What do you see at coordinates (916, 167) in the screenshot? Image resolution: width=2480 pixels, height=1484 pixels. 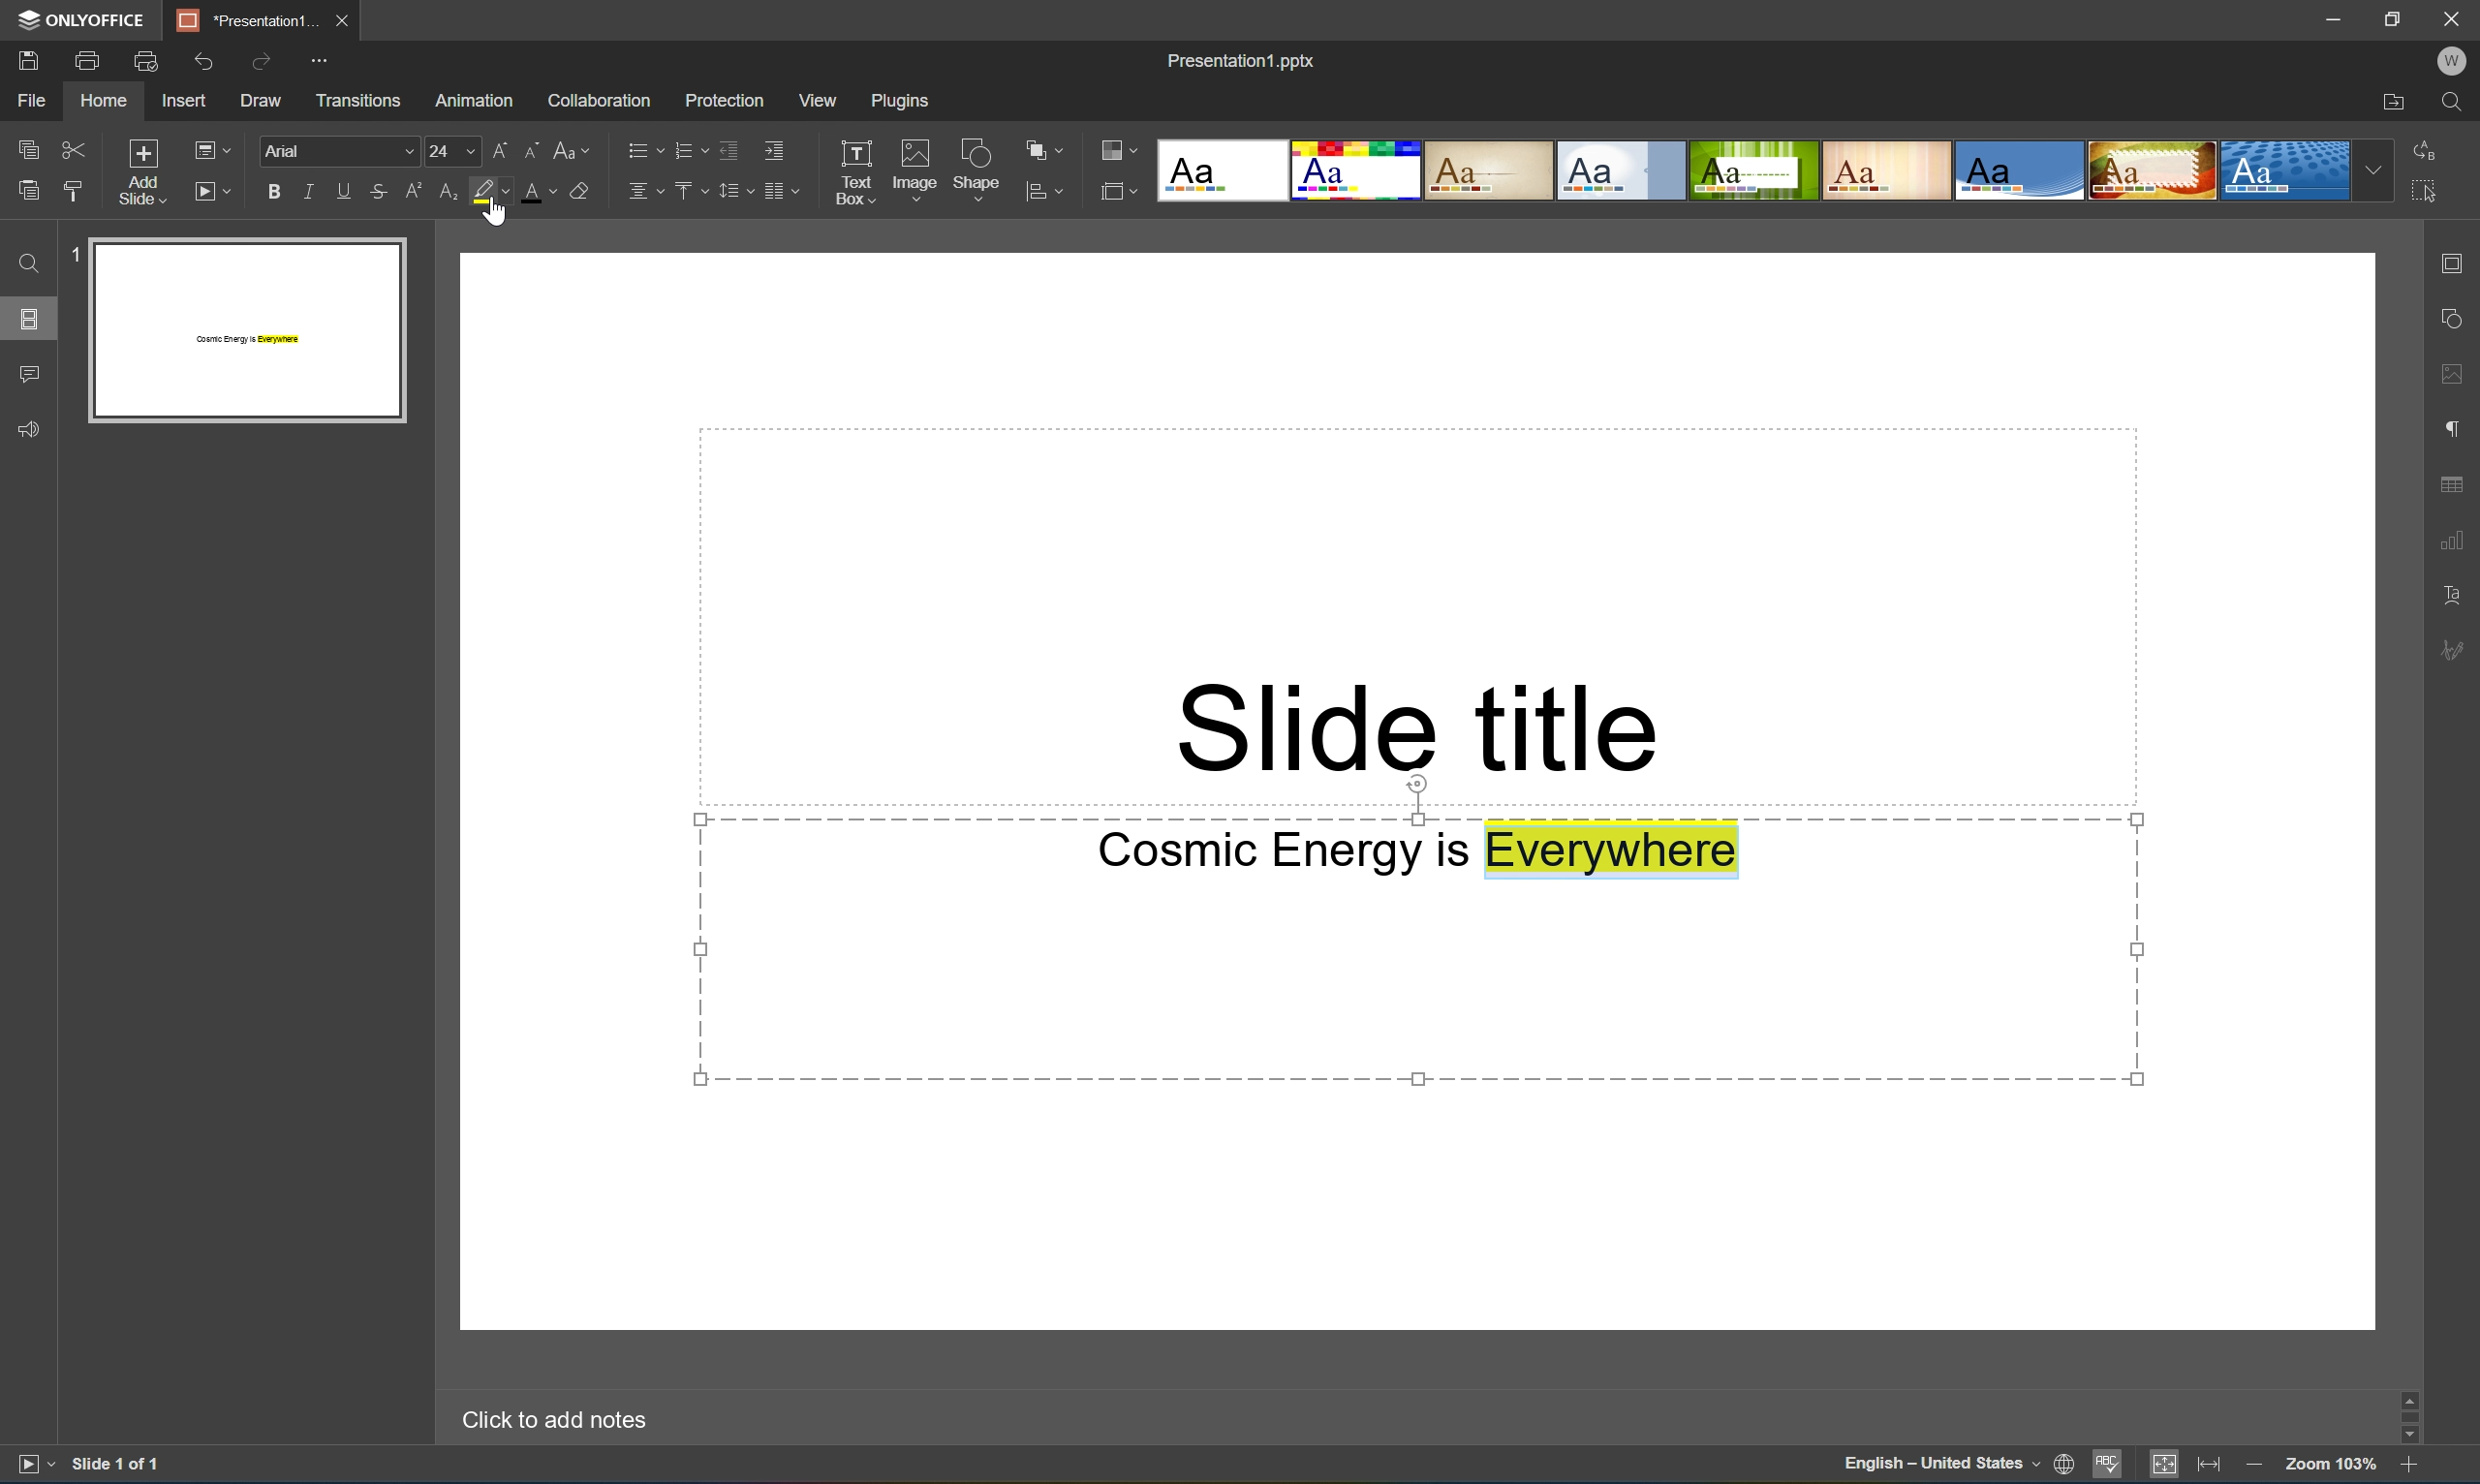 I see `Image` at bounding box center [916, 167].